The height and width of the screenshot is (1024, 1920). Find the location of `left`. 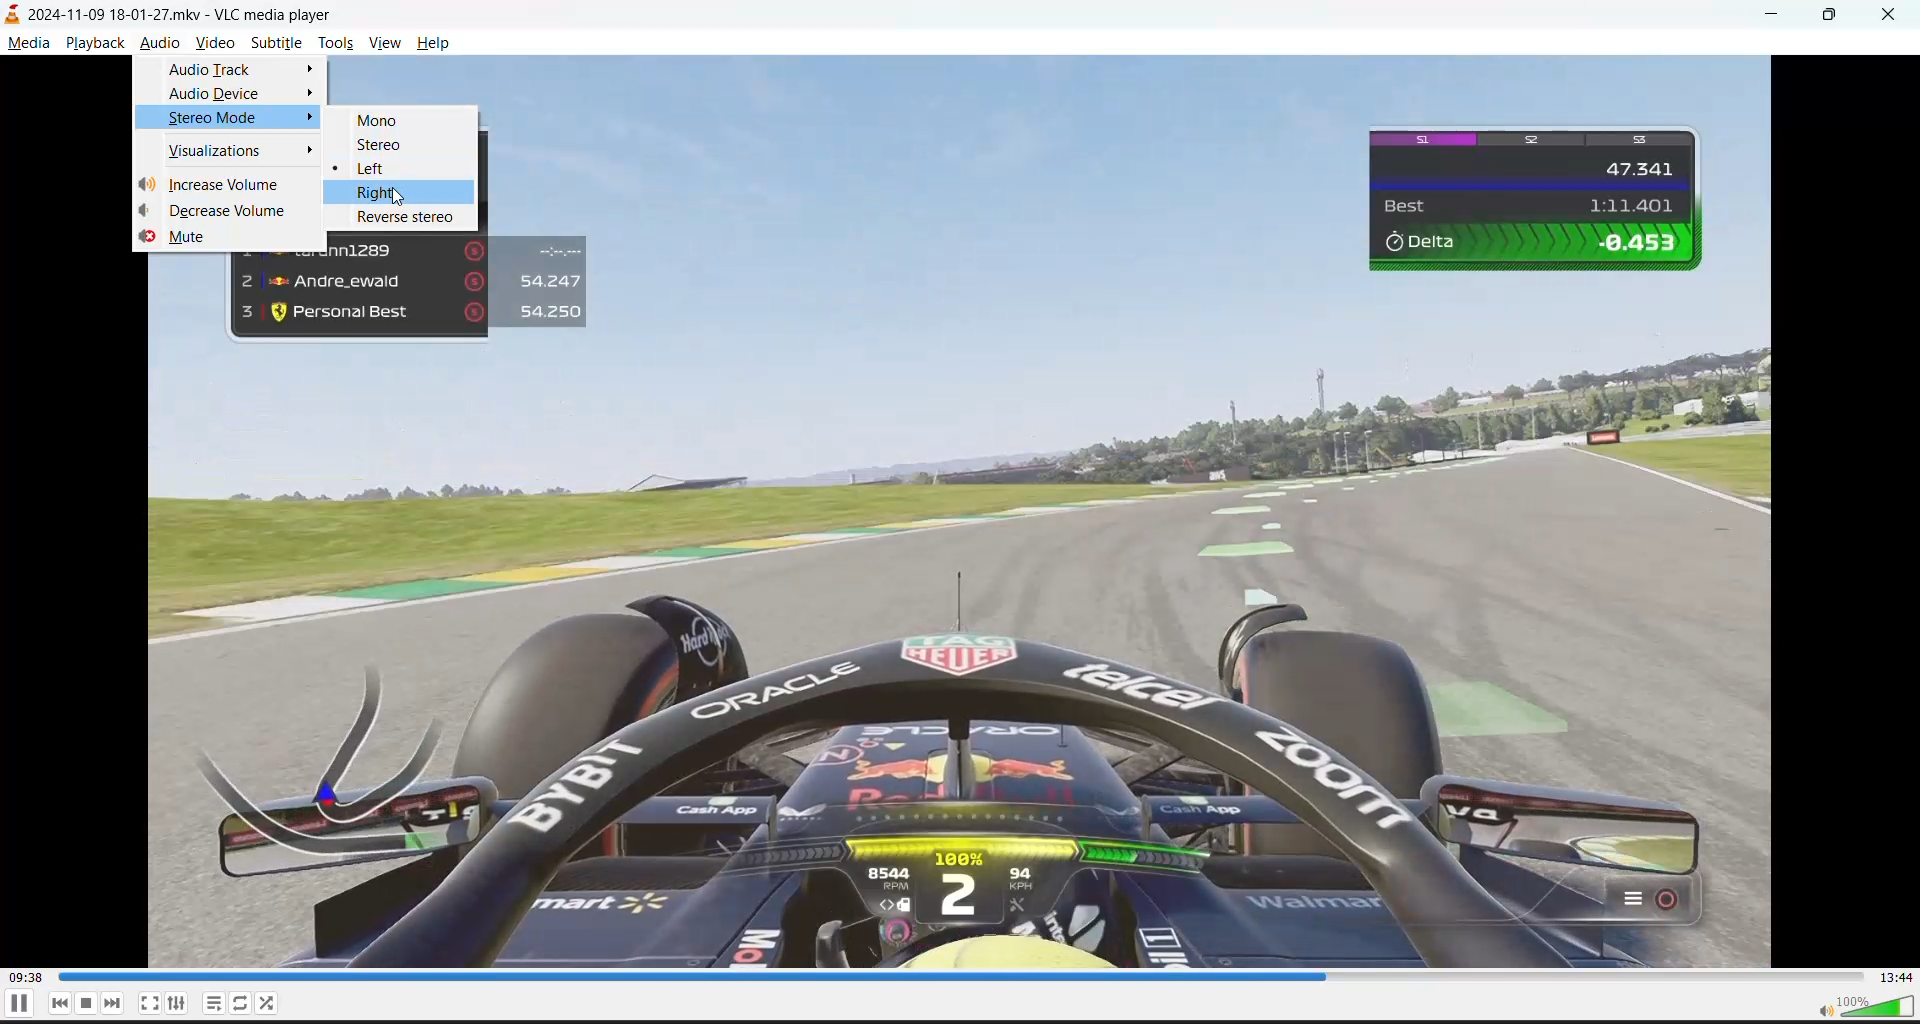

left is located at coordinates (384, 168).